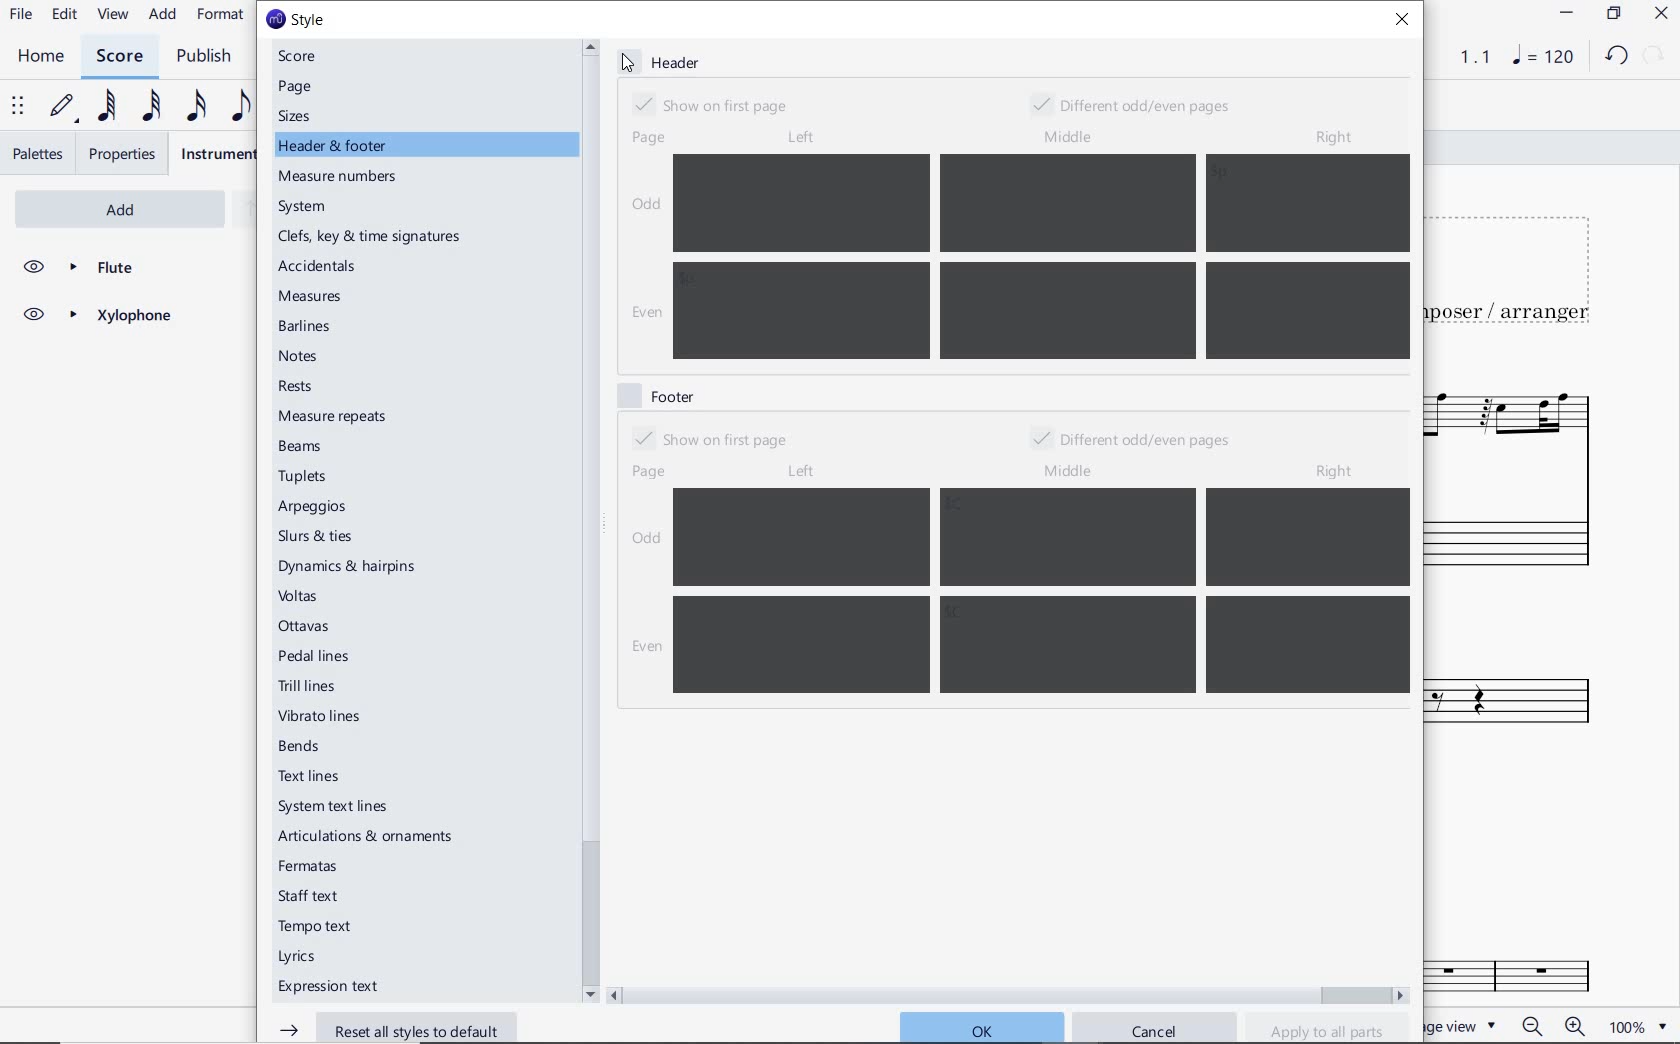 This screenshot has width=1680, height=1044. I want to click on text lines, so click(310, 776).